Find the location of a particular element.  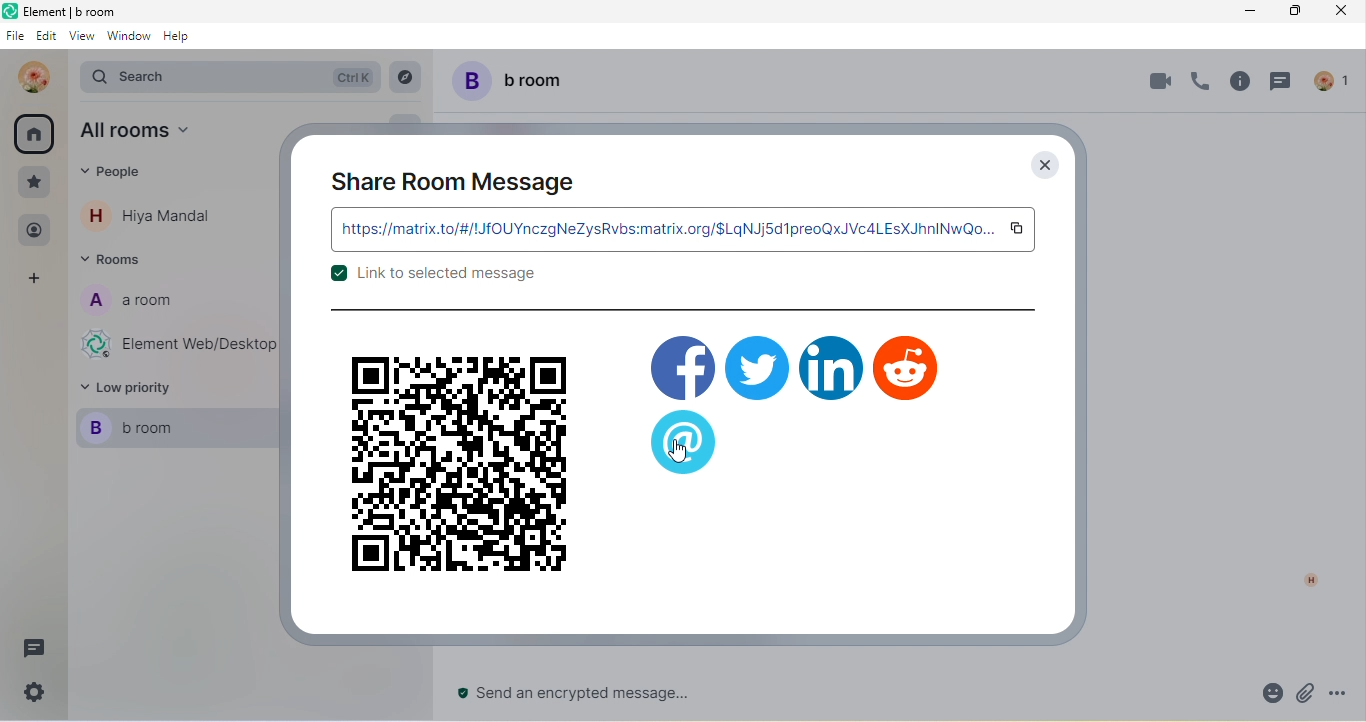

low priority is located at coordinates (140, 388).